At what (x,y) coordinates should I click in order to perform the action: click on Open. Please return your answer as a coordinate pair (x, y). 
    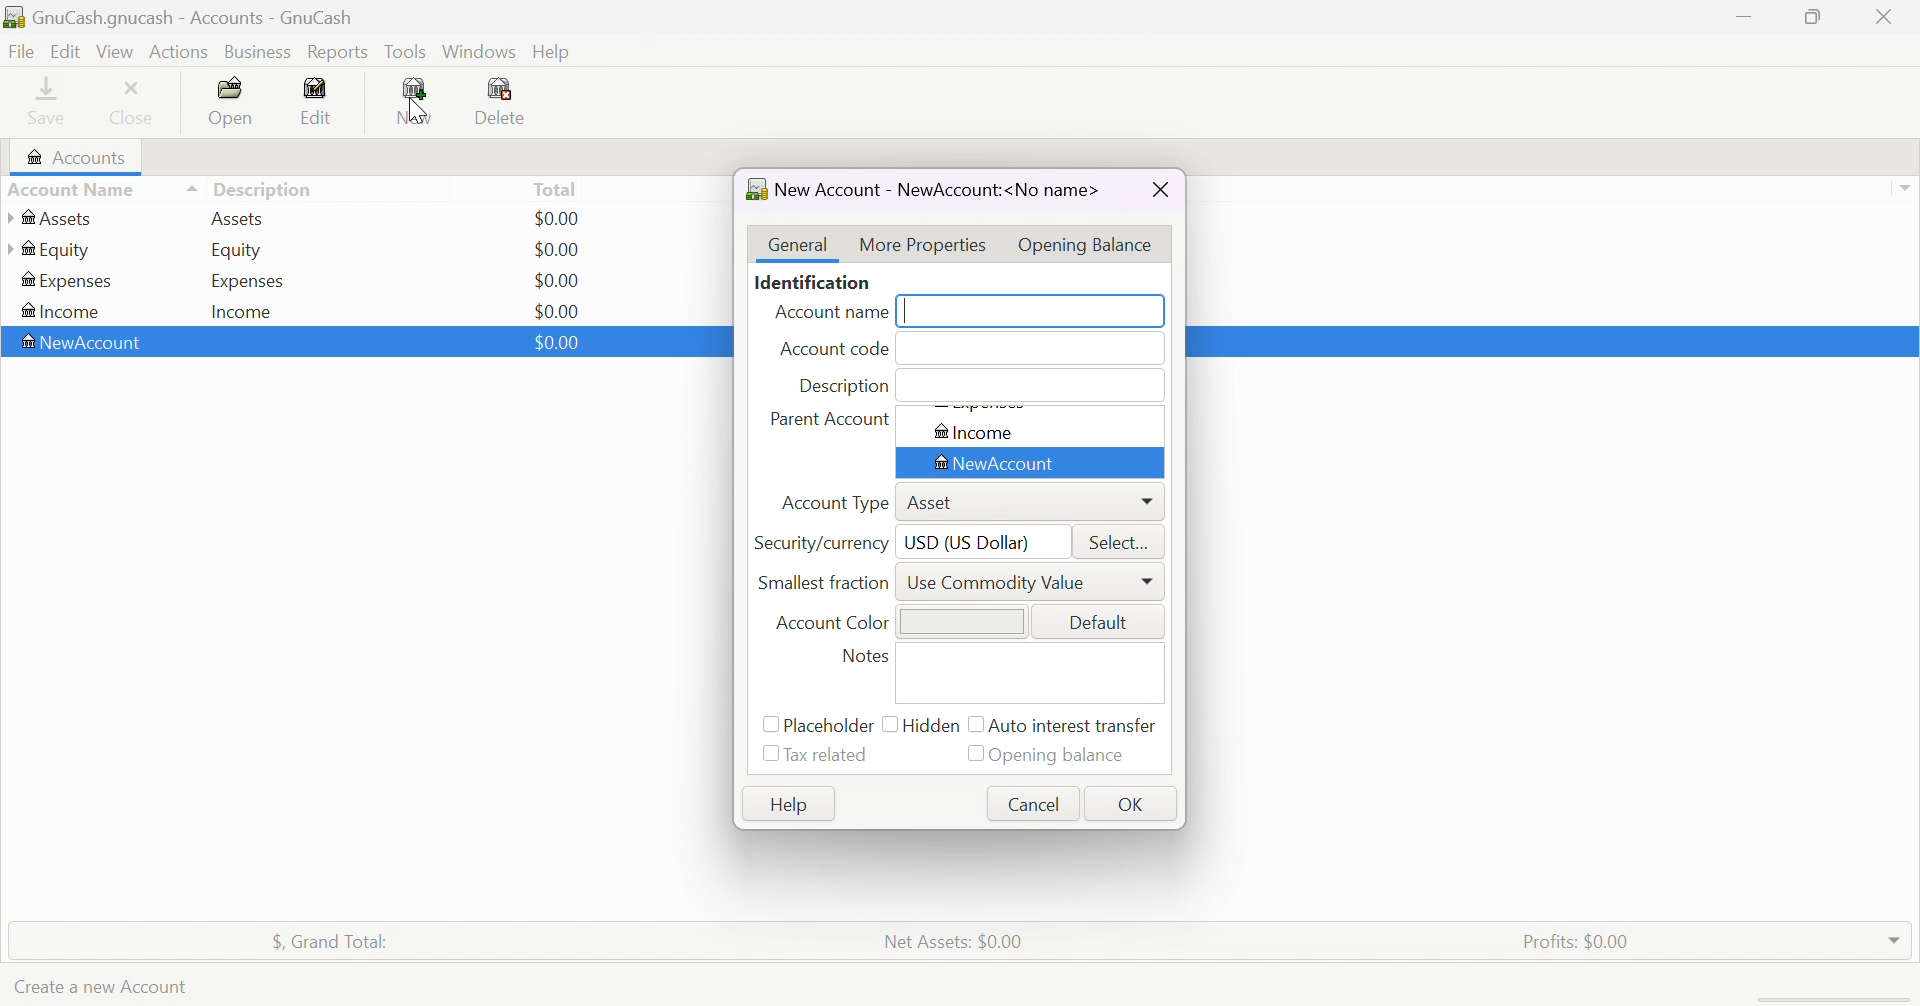
    Looking at the image, I should click on (235, 103).